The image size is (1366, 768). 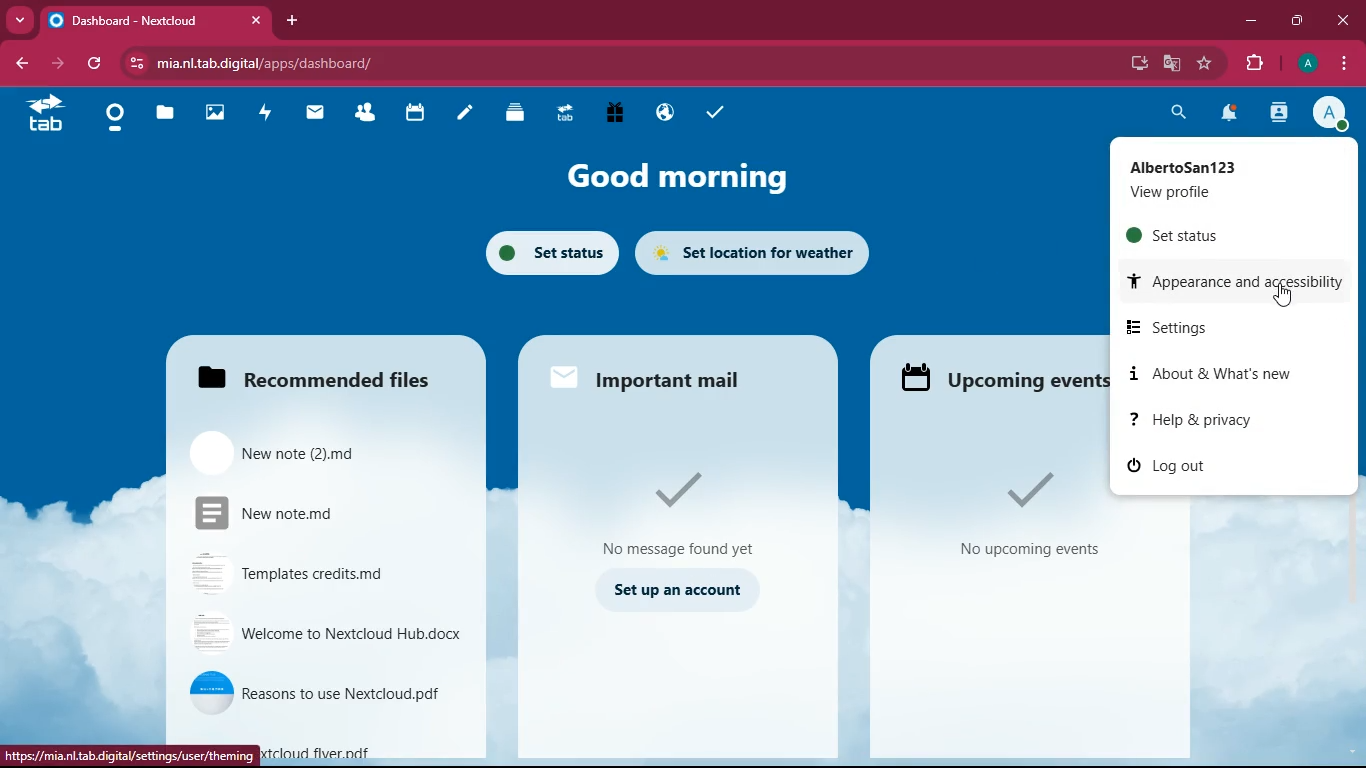 I want to click on activity, so click(x=1281, y=112).